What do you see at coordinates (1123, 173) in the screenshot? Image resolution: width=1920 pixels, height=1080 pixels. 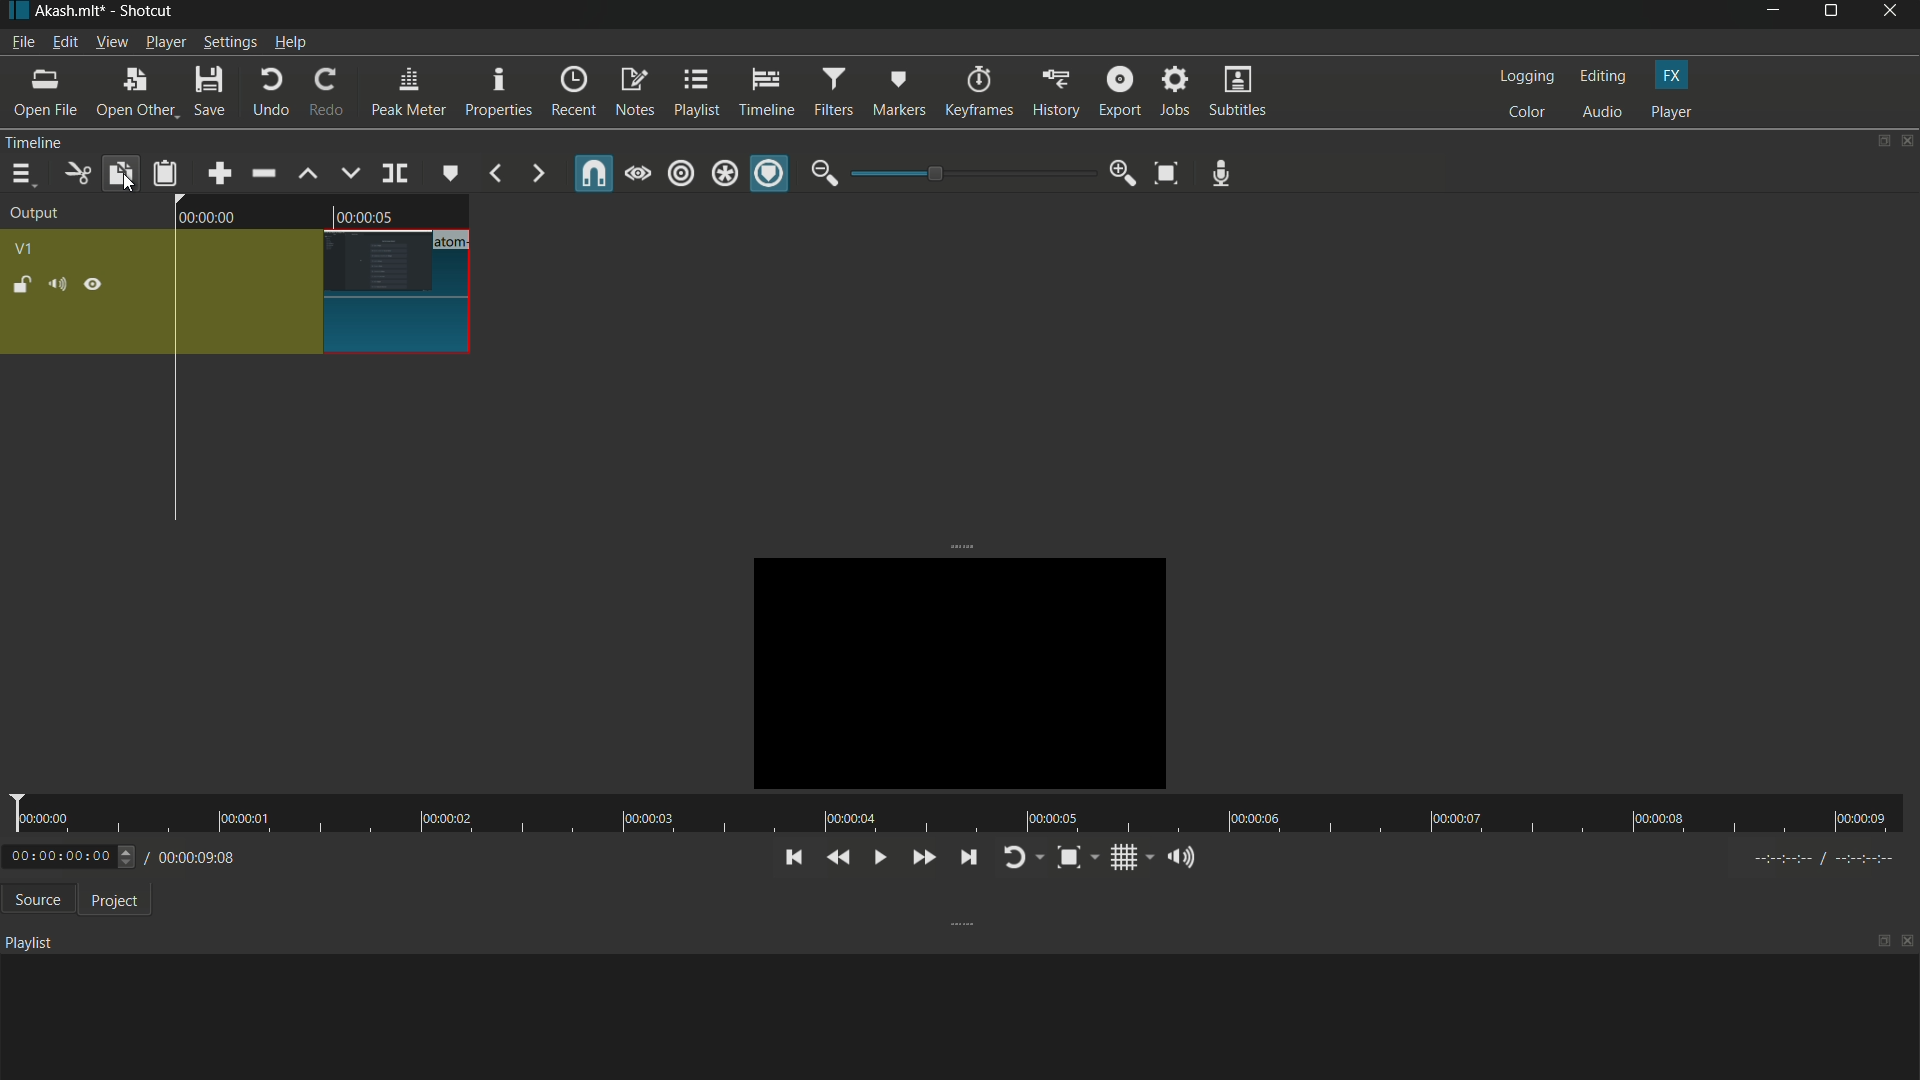 I see `zoom in` at bounding box center [1123, 173].